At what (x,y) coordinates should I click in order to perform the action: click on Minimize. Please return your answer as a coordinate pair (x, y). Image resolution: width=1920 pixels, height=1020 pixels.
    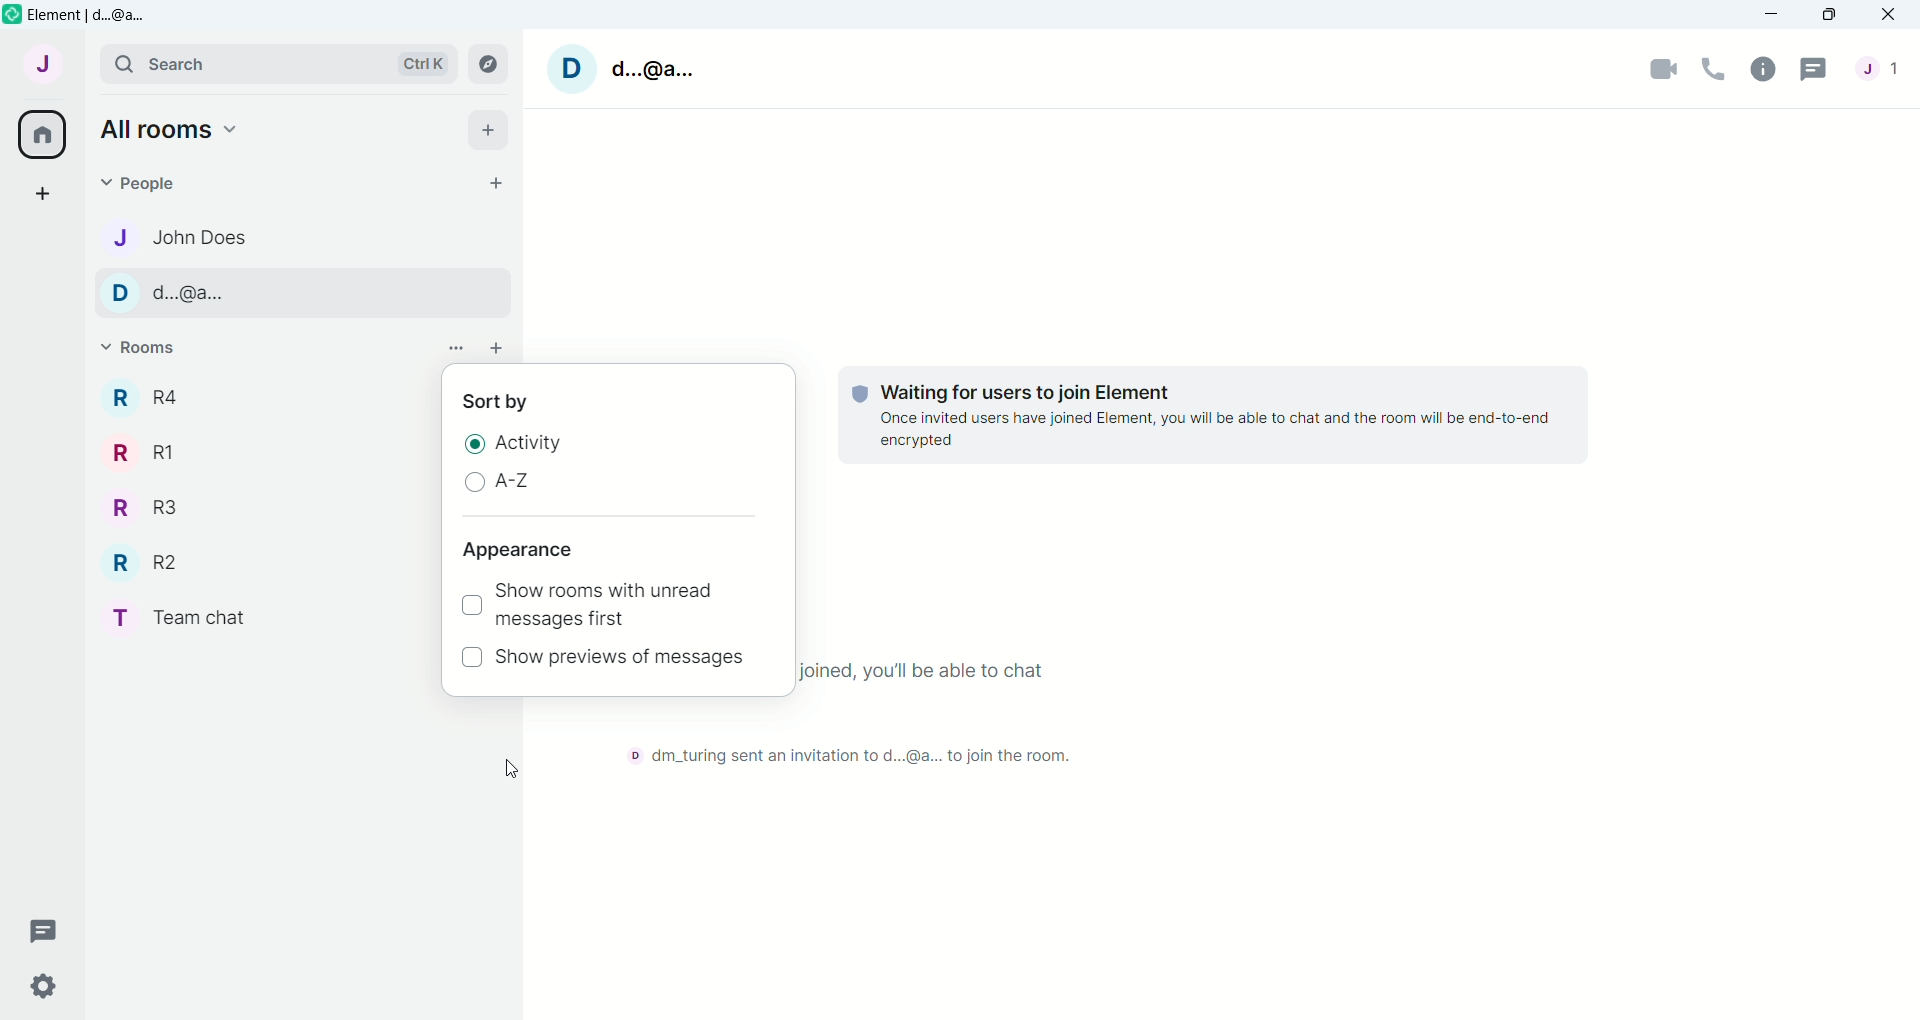
    Looking at the image, I should click on (1771, 14).